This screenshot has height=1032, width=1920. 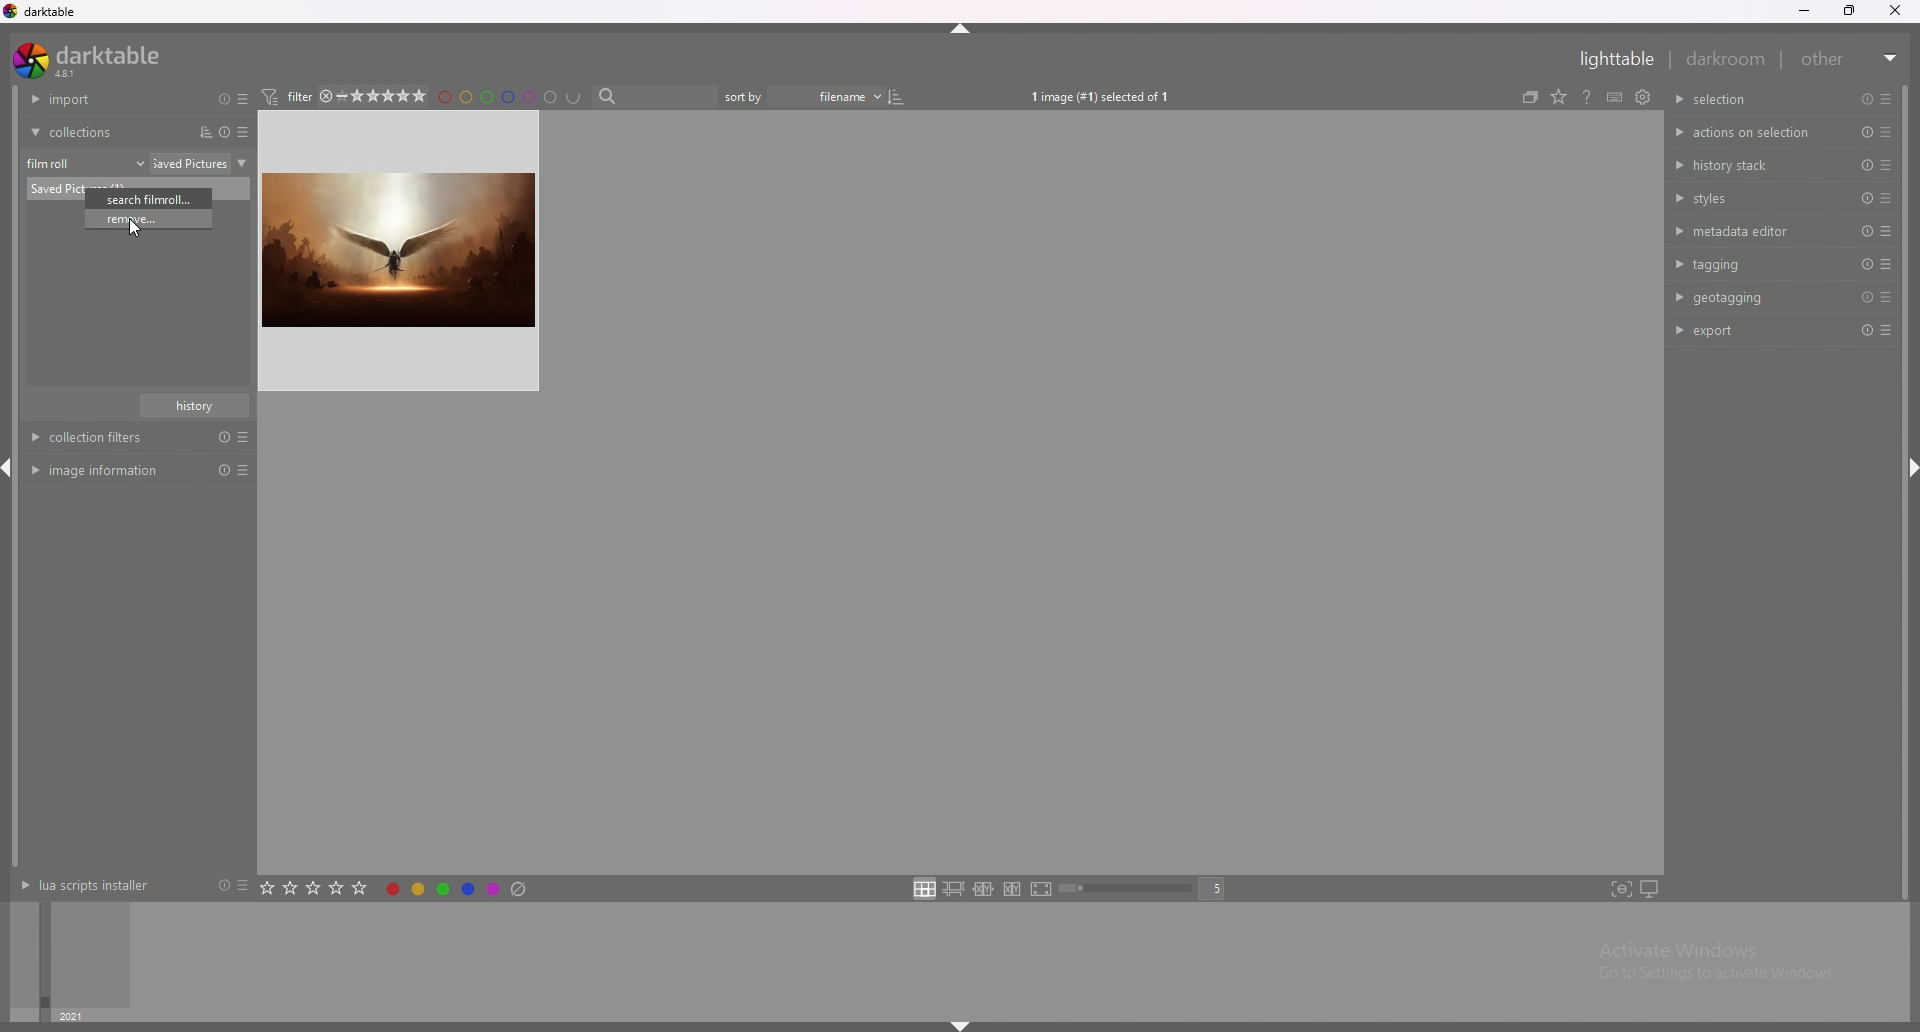 I want to click on presets, so click(x=247, y=99).